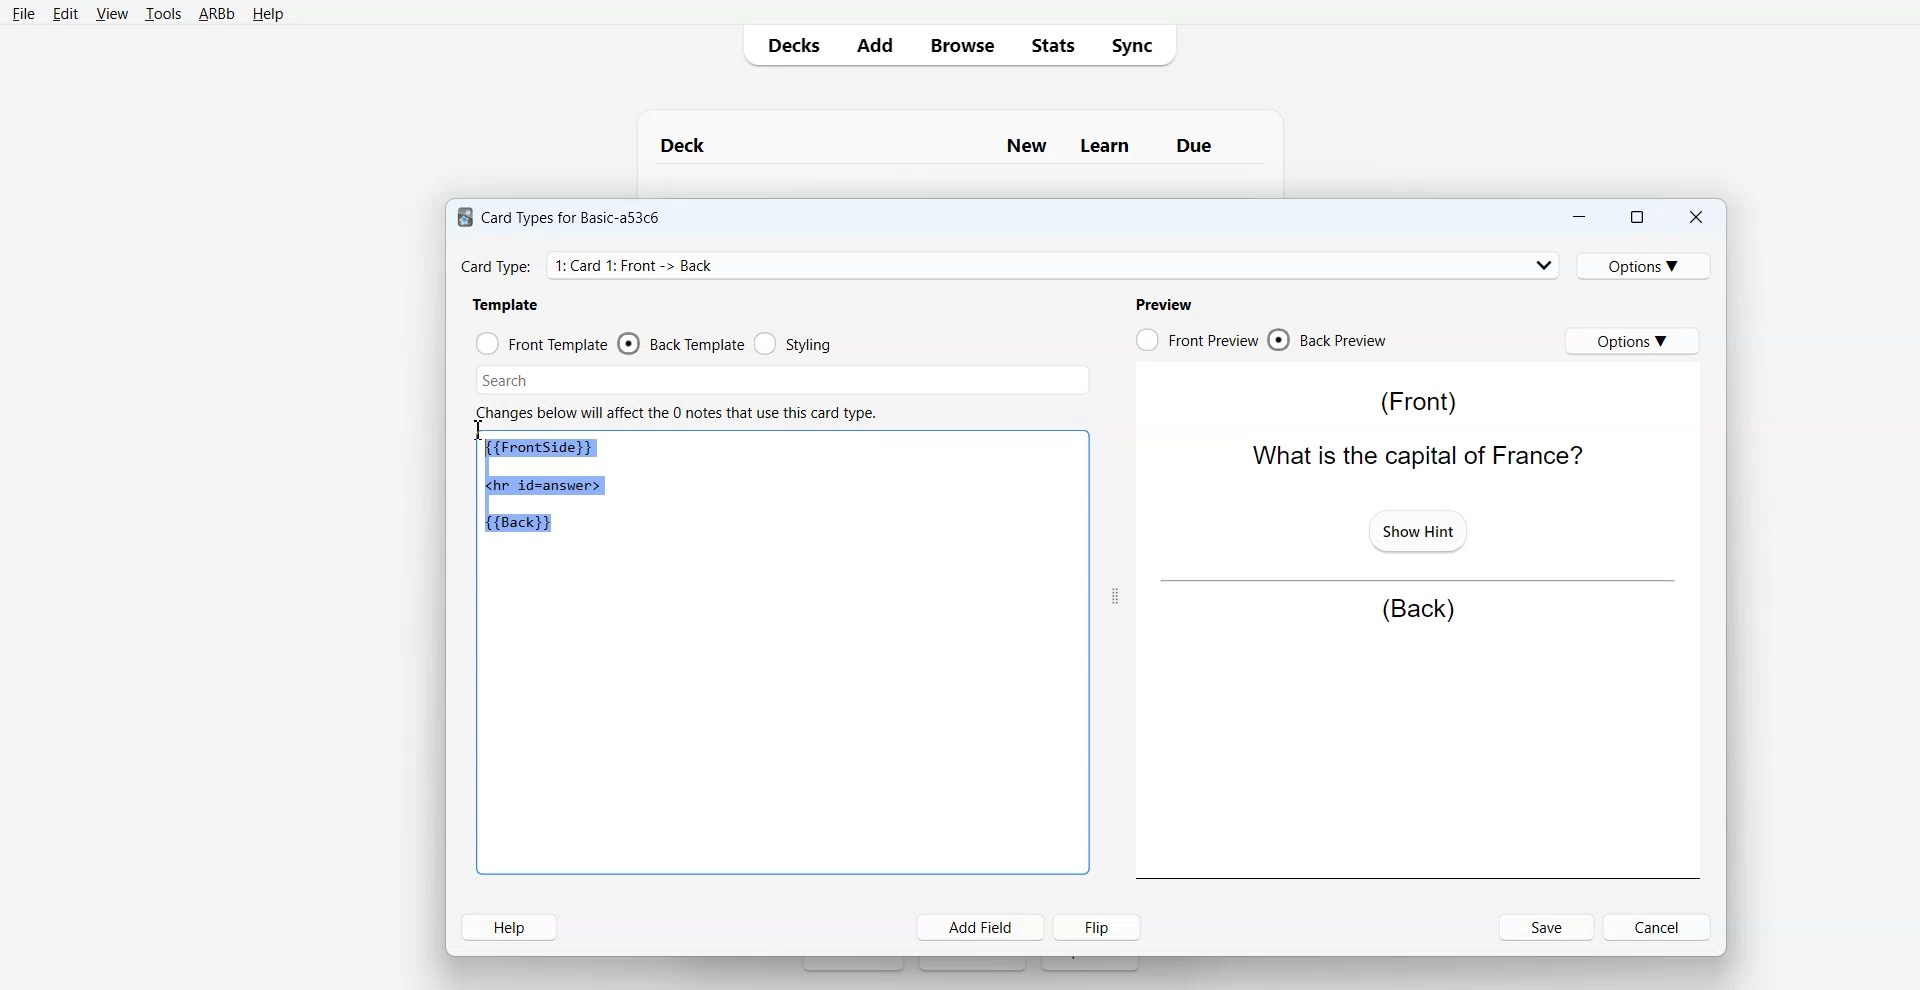 The width and height of the screenshot is (1920, 990). What do you see at coordinates (681, 344) in the screenshot?
I see `Back Template` at bounding box center [681, 344].